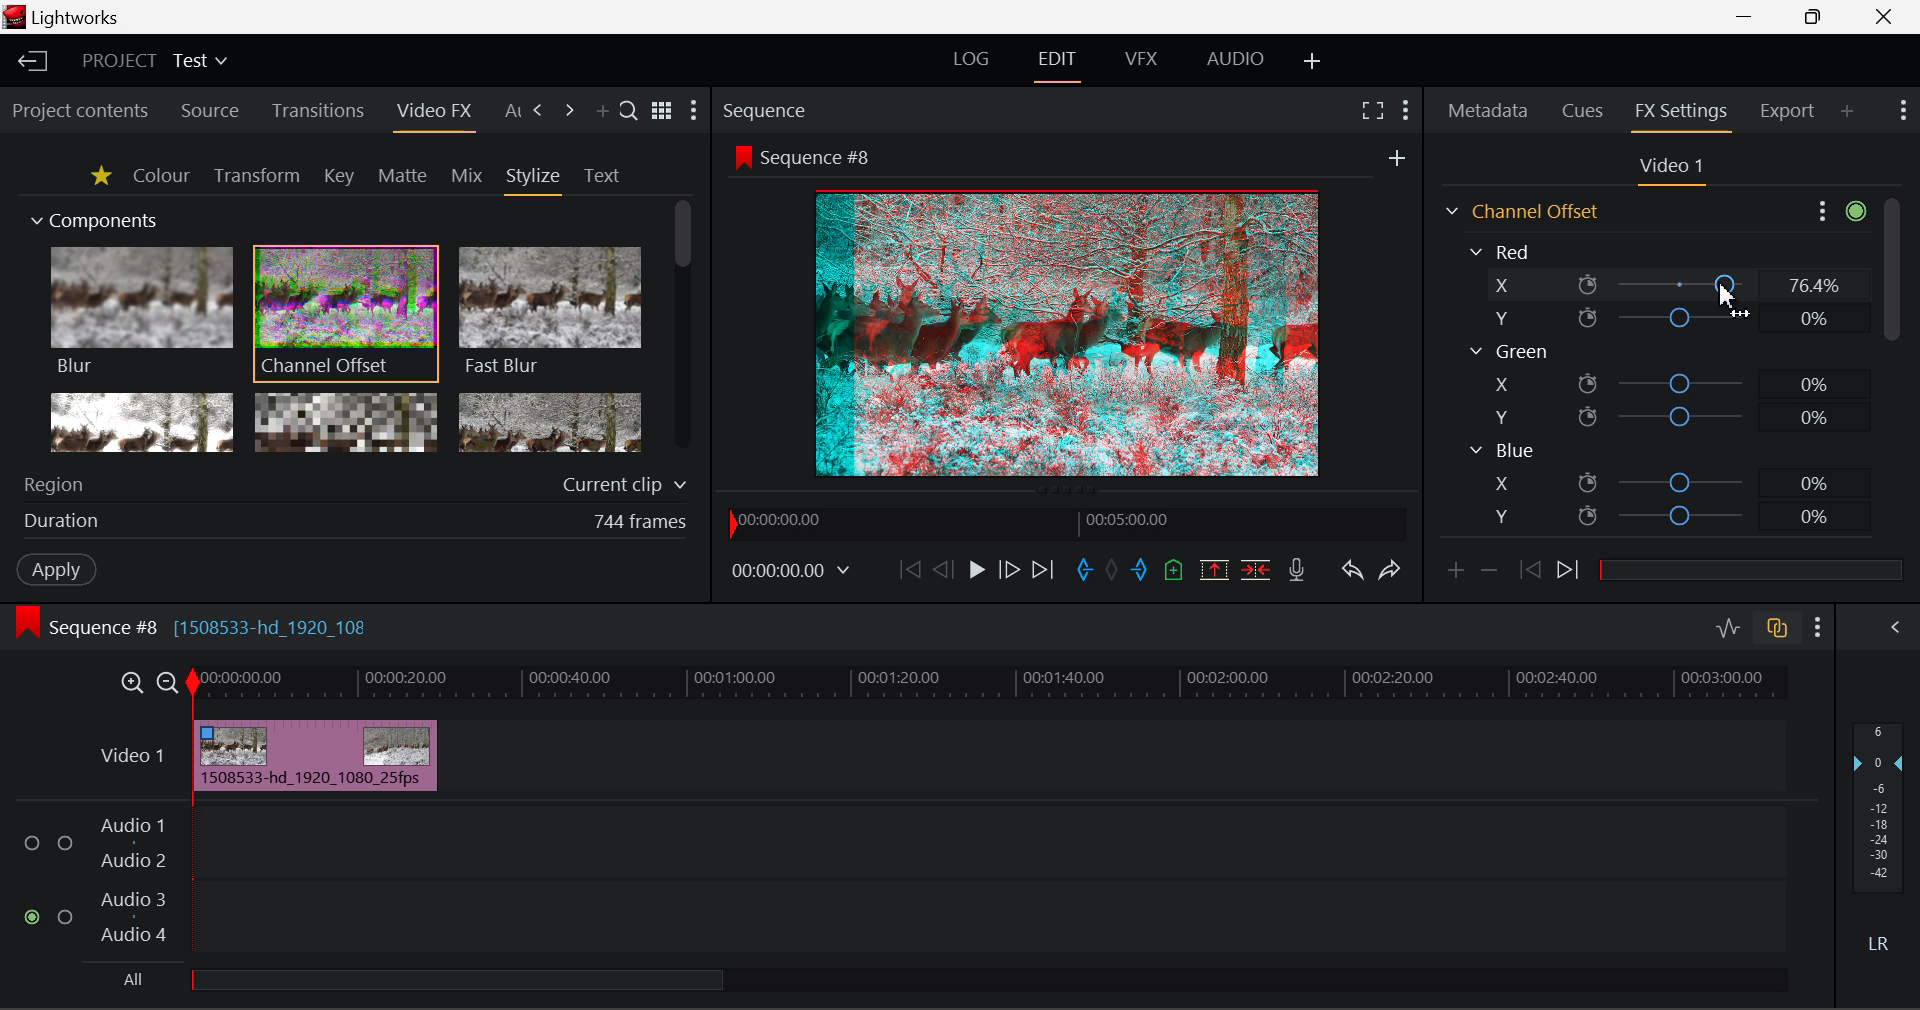  Describe the element at coordinates (100, 178) in the screenshot. I see `Favorites` at that location.